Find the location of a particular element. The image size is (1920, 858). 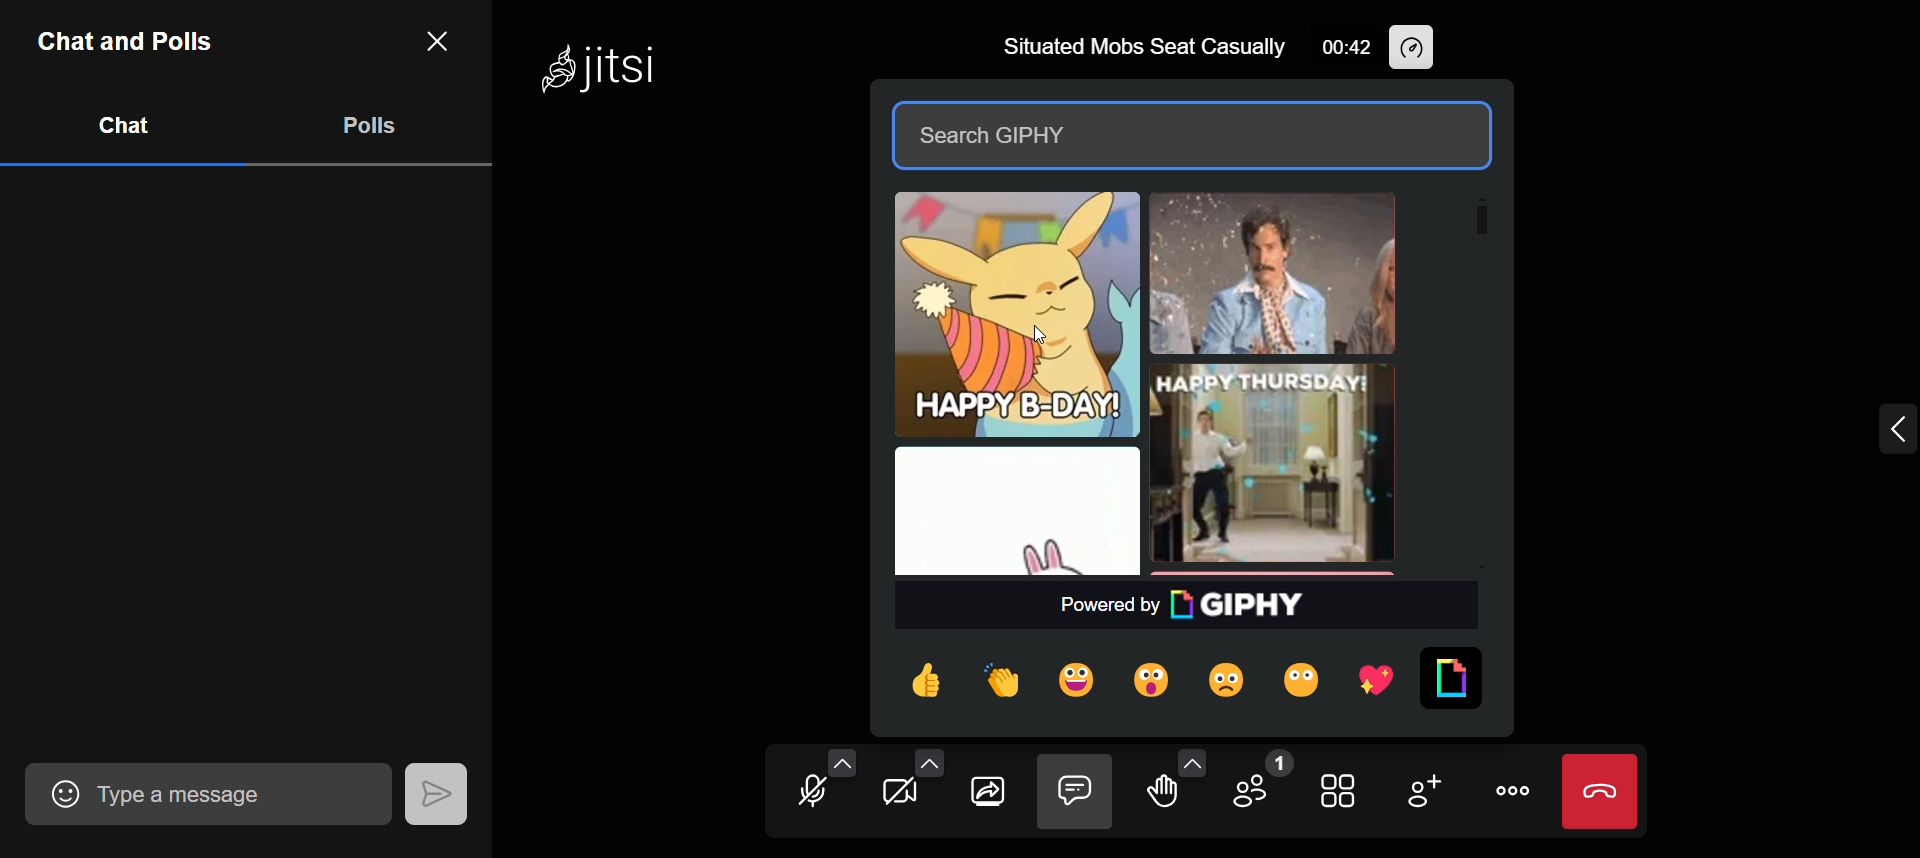

start camera is located at coordinates (904, 799).